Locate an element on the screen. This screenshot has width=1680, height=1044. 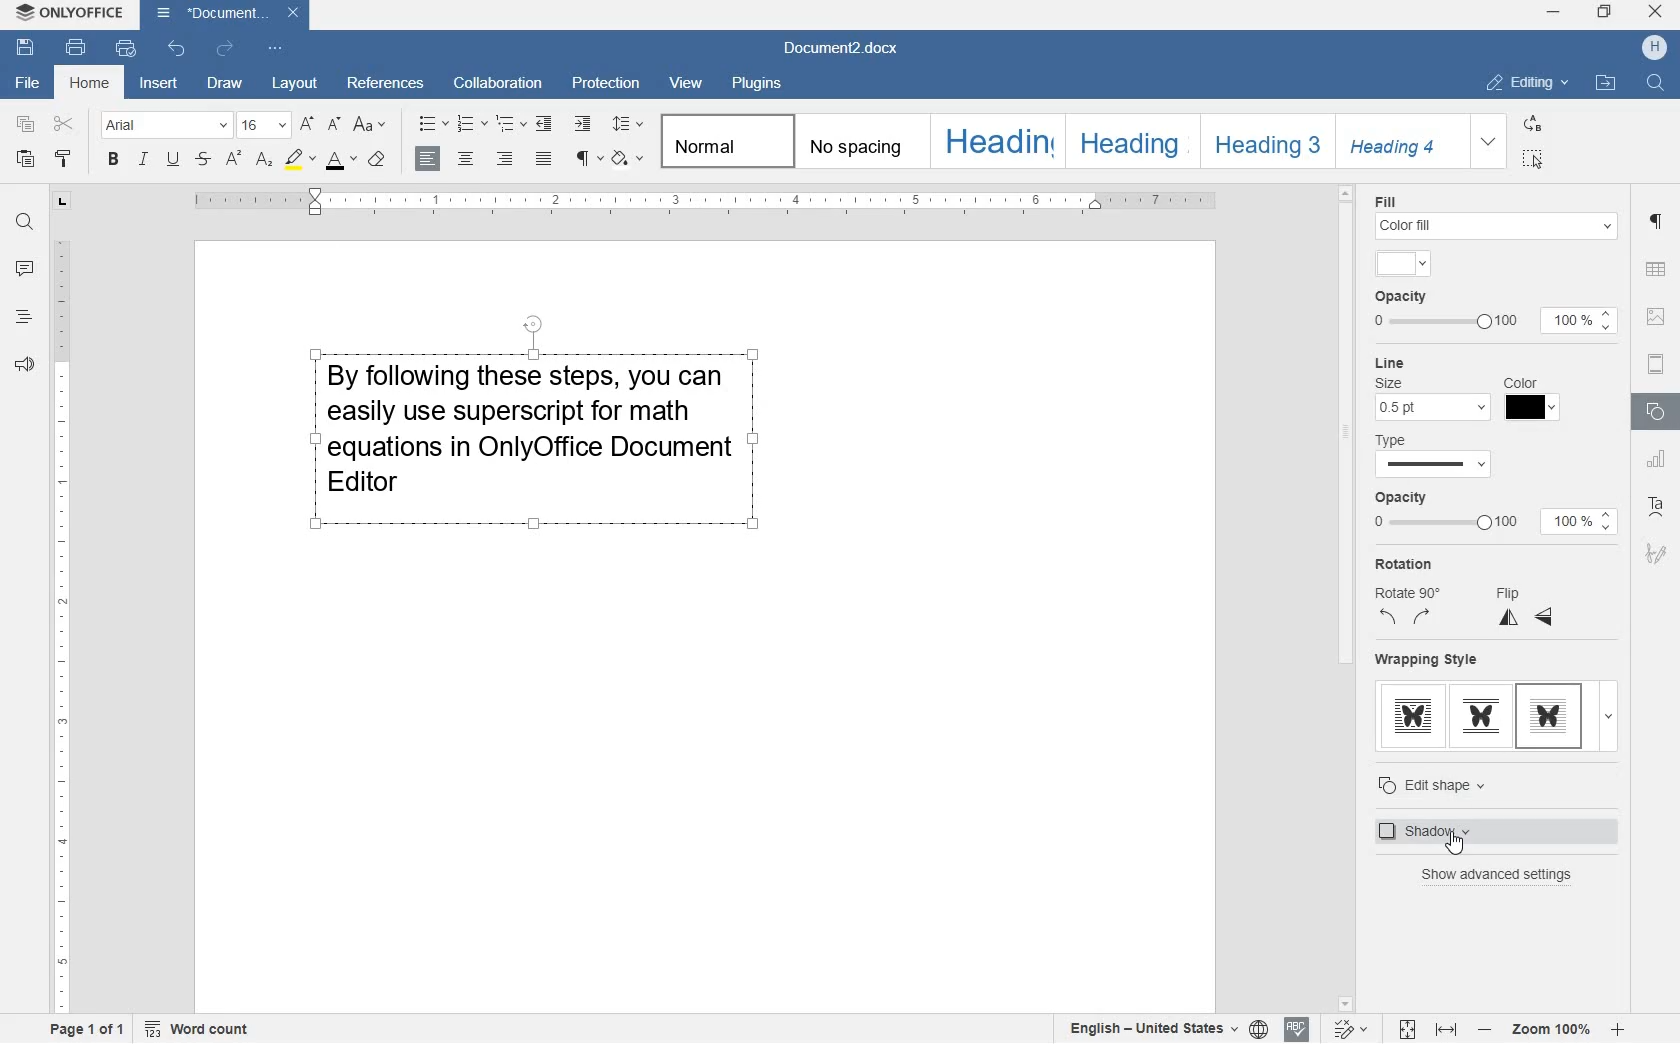
REPLACE is located at coordinates (1532, 123).